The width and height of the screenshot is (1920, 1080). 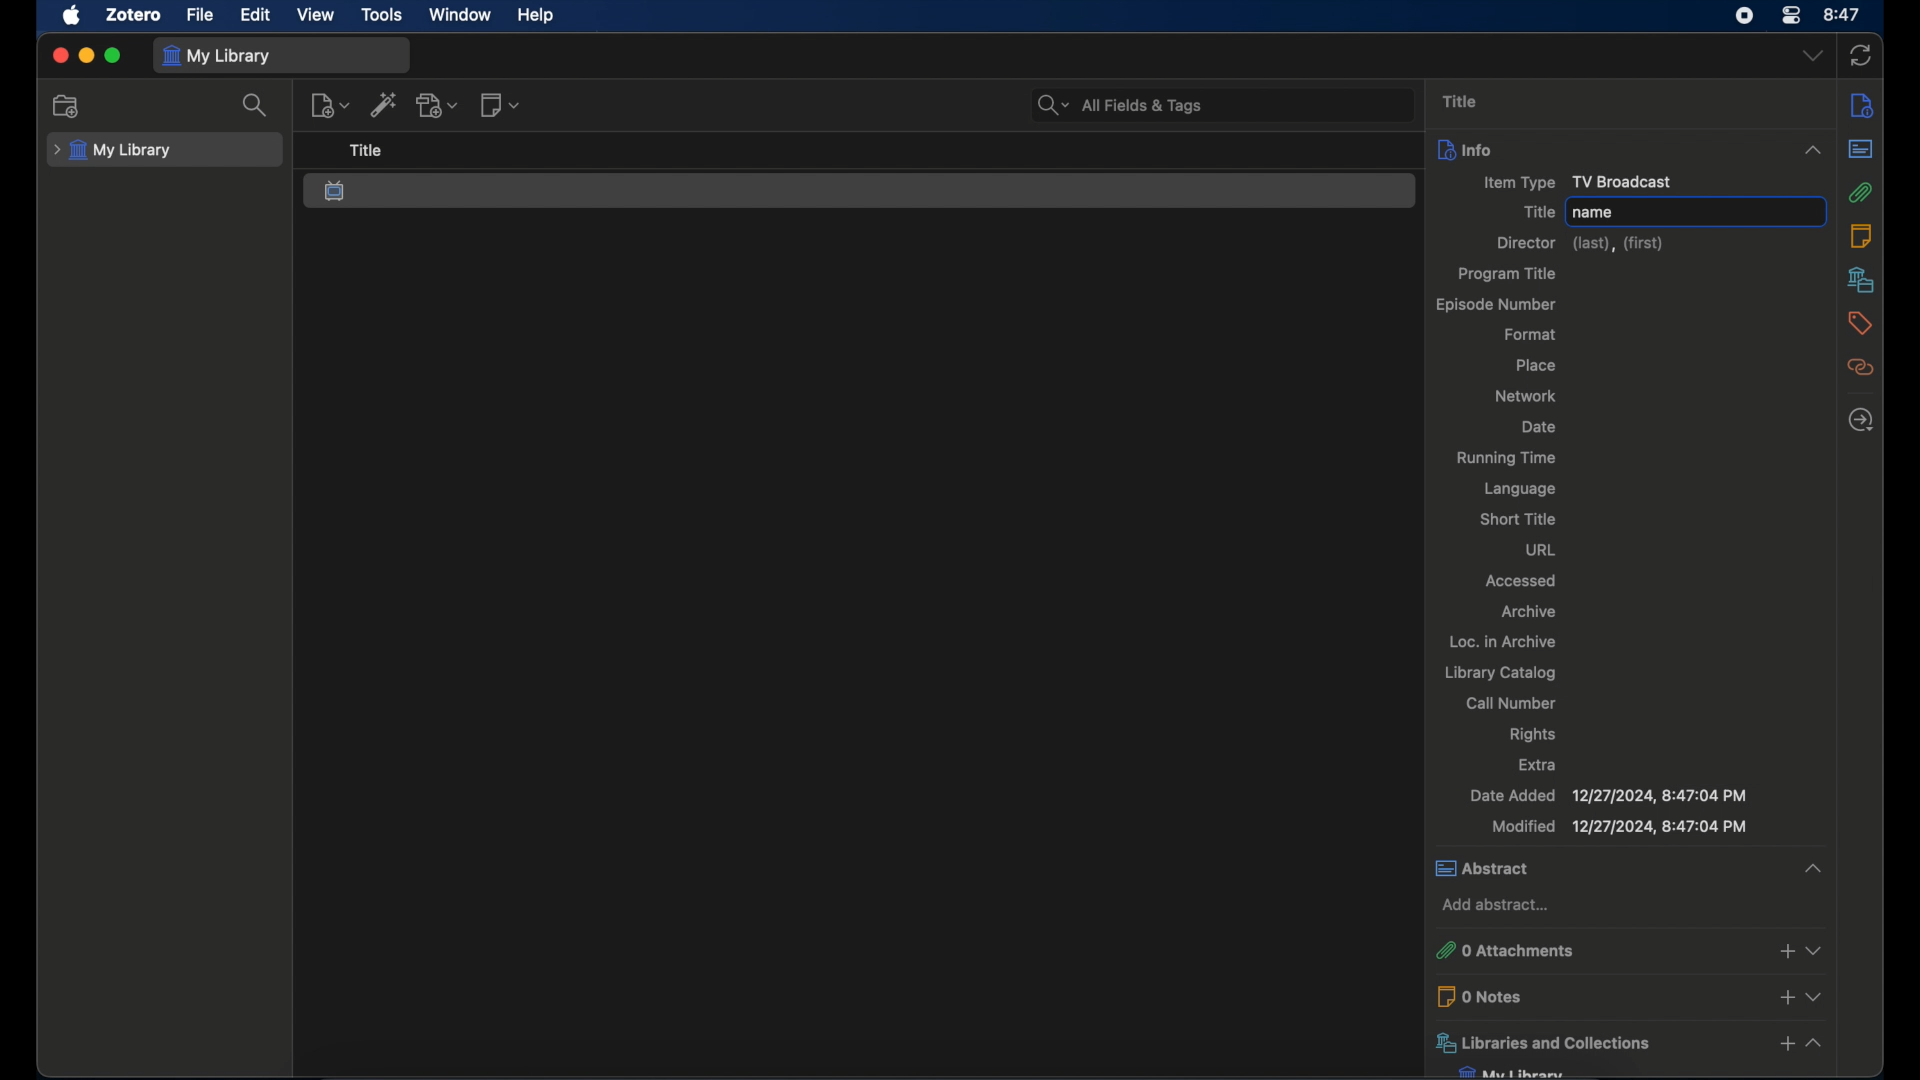 What do you see at coordinates (1578, 244) in the screenshot?
I see `director` at bounding box center [1578, 244].